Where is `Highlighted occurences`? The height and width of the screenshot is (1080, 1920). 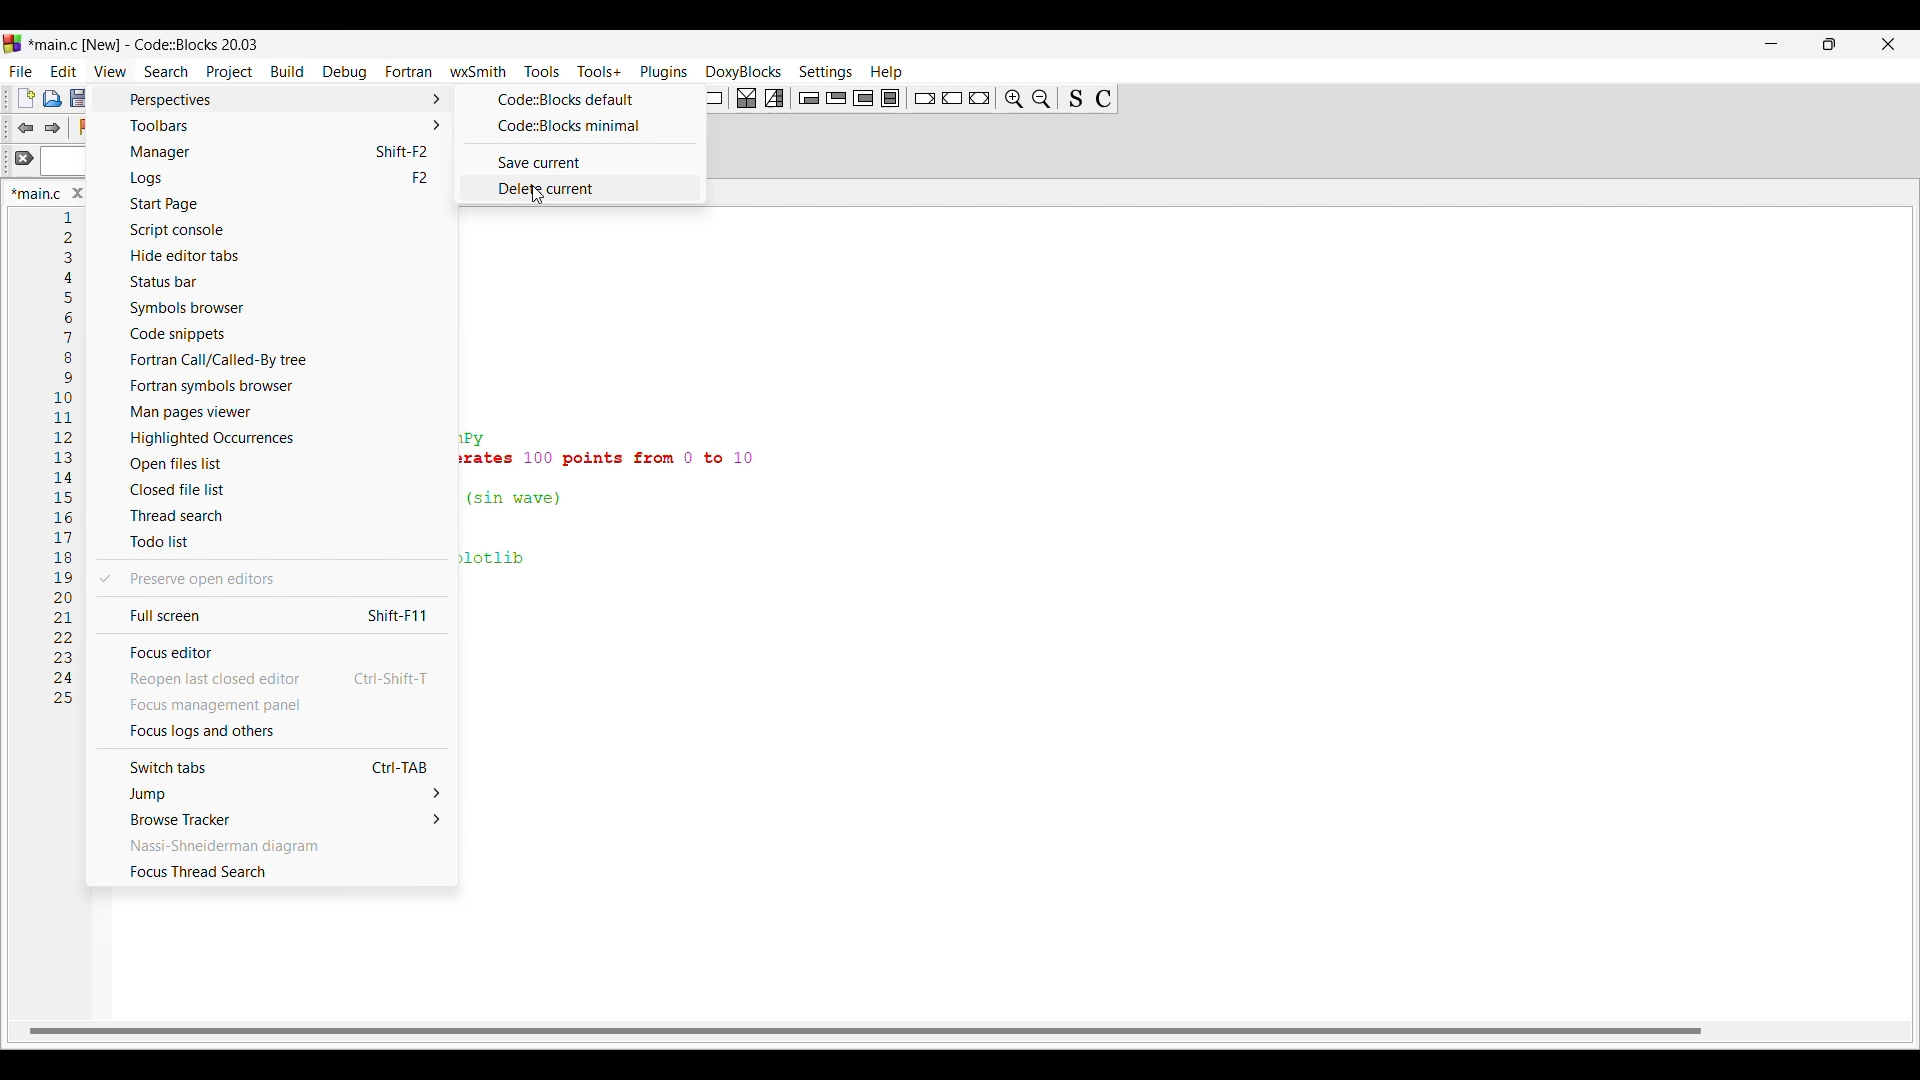 Highlighted occurences is located at coordinates (273, 438).